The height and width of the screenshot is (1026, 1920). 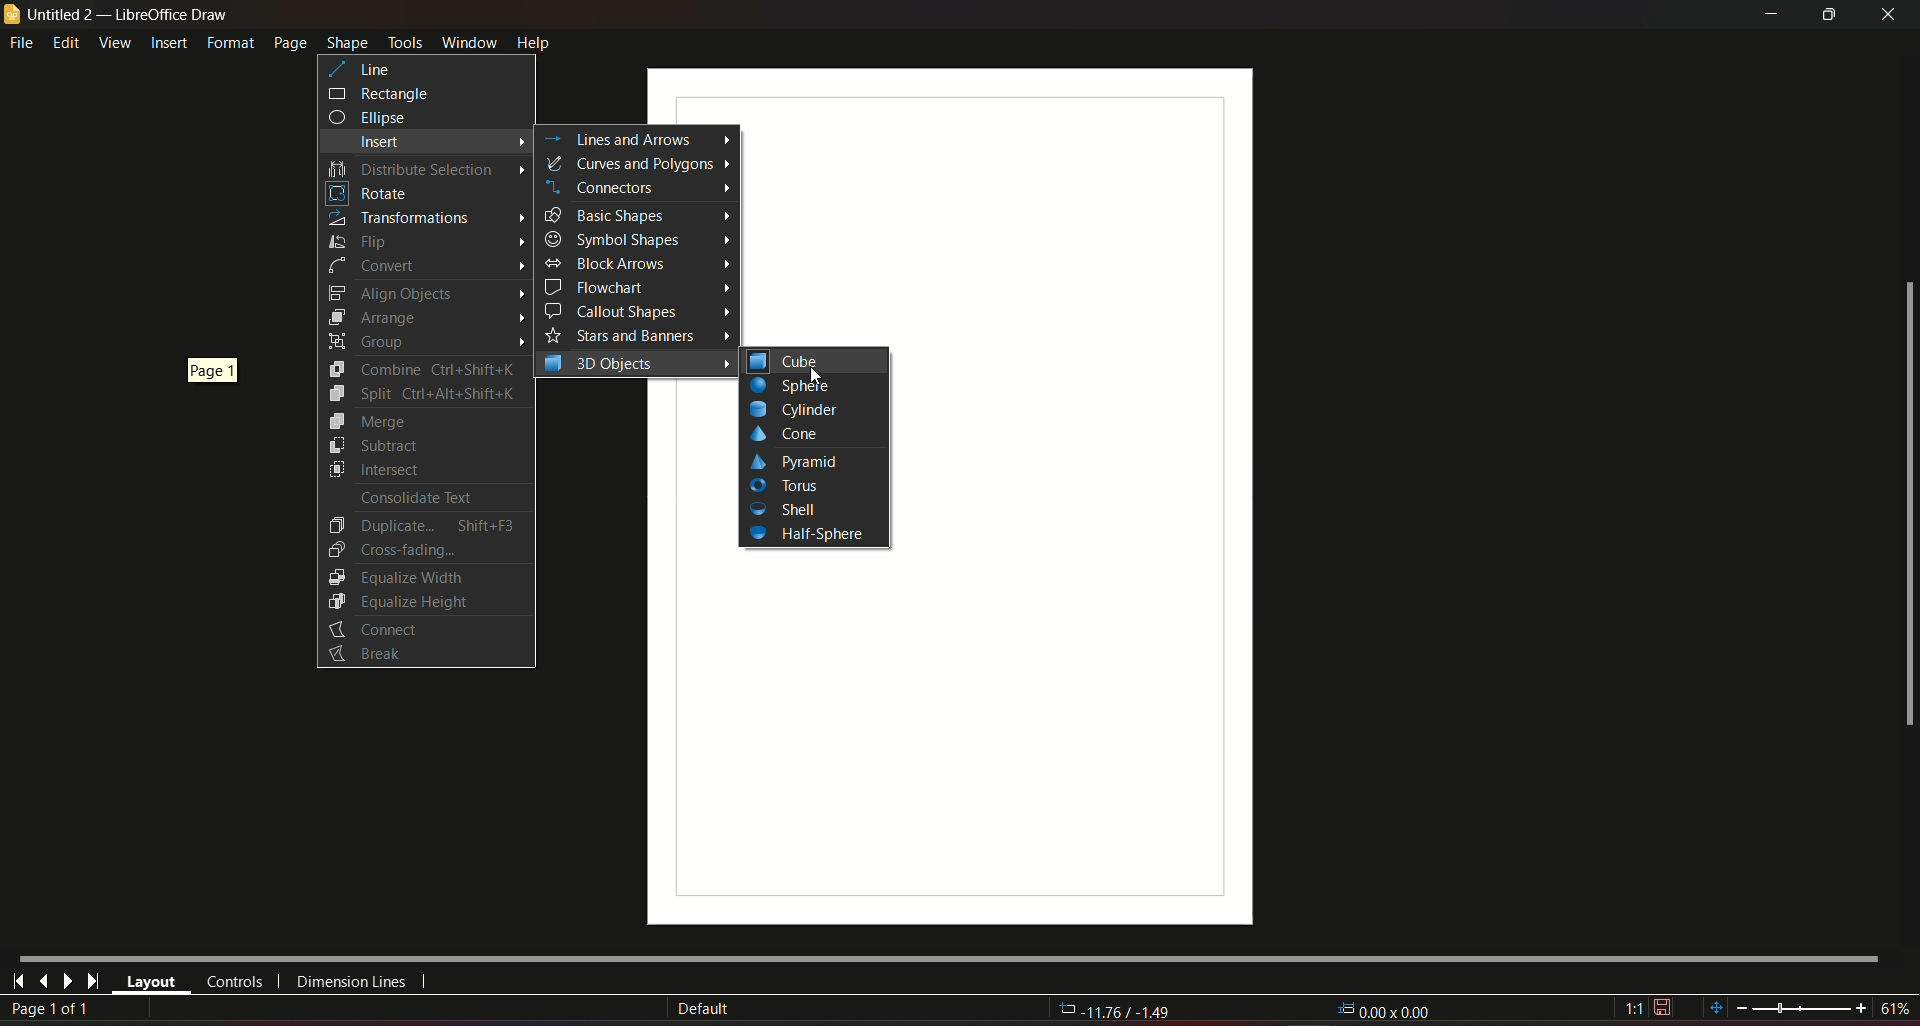 I want to click on ellipse, so click(x=371, y=117).